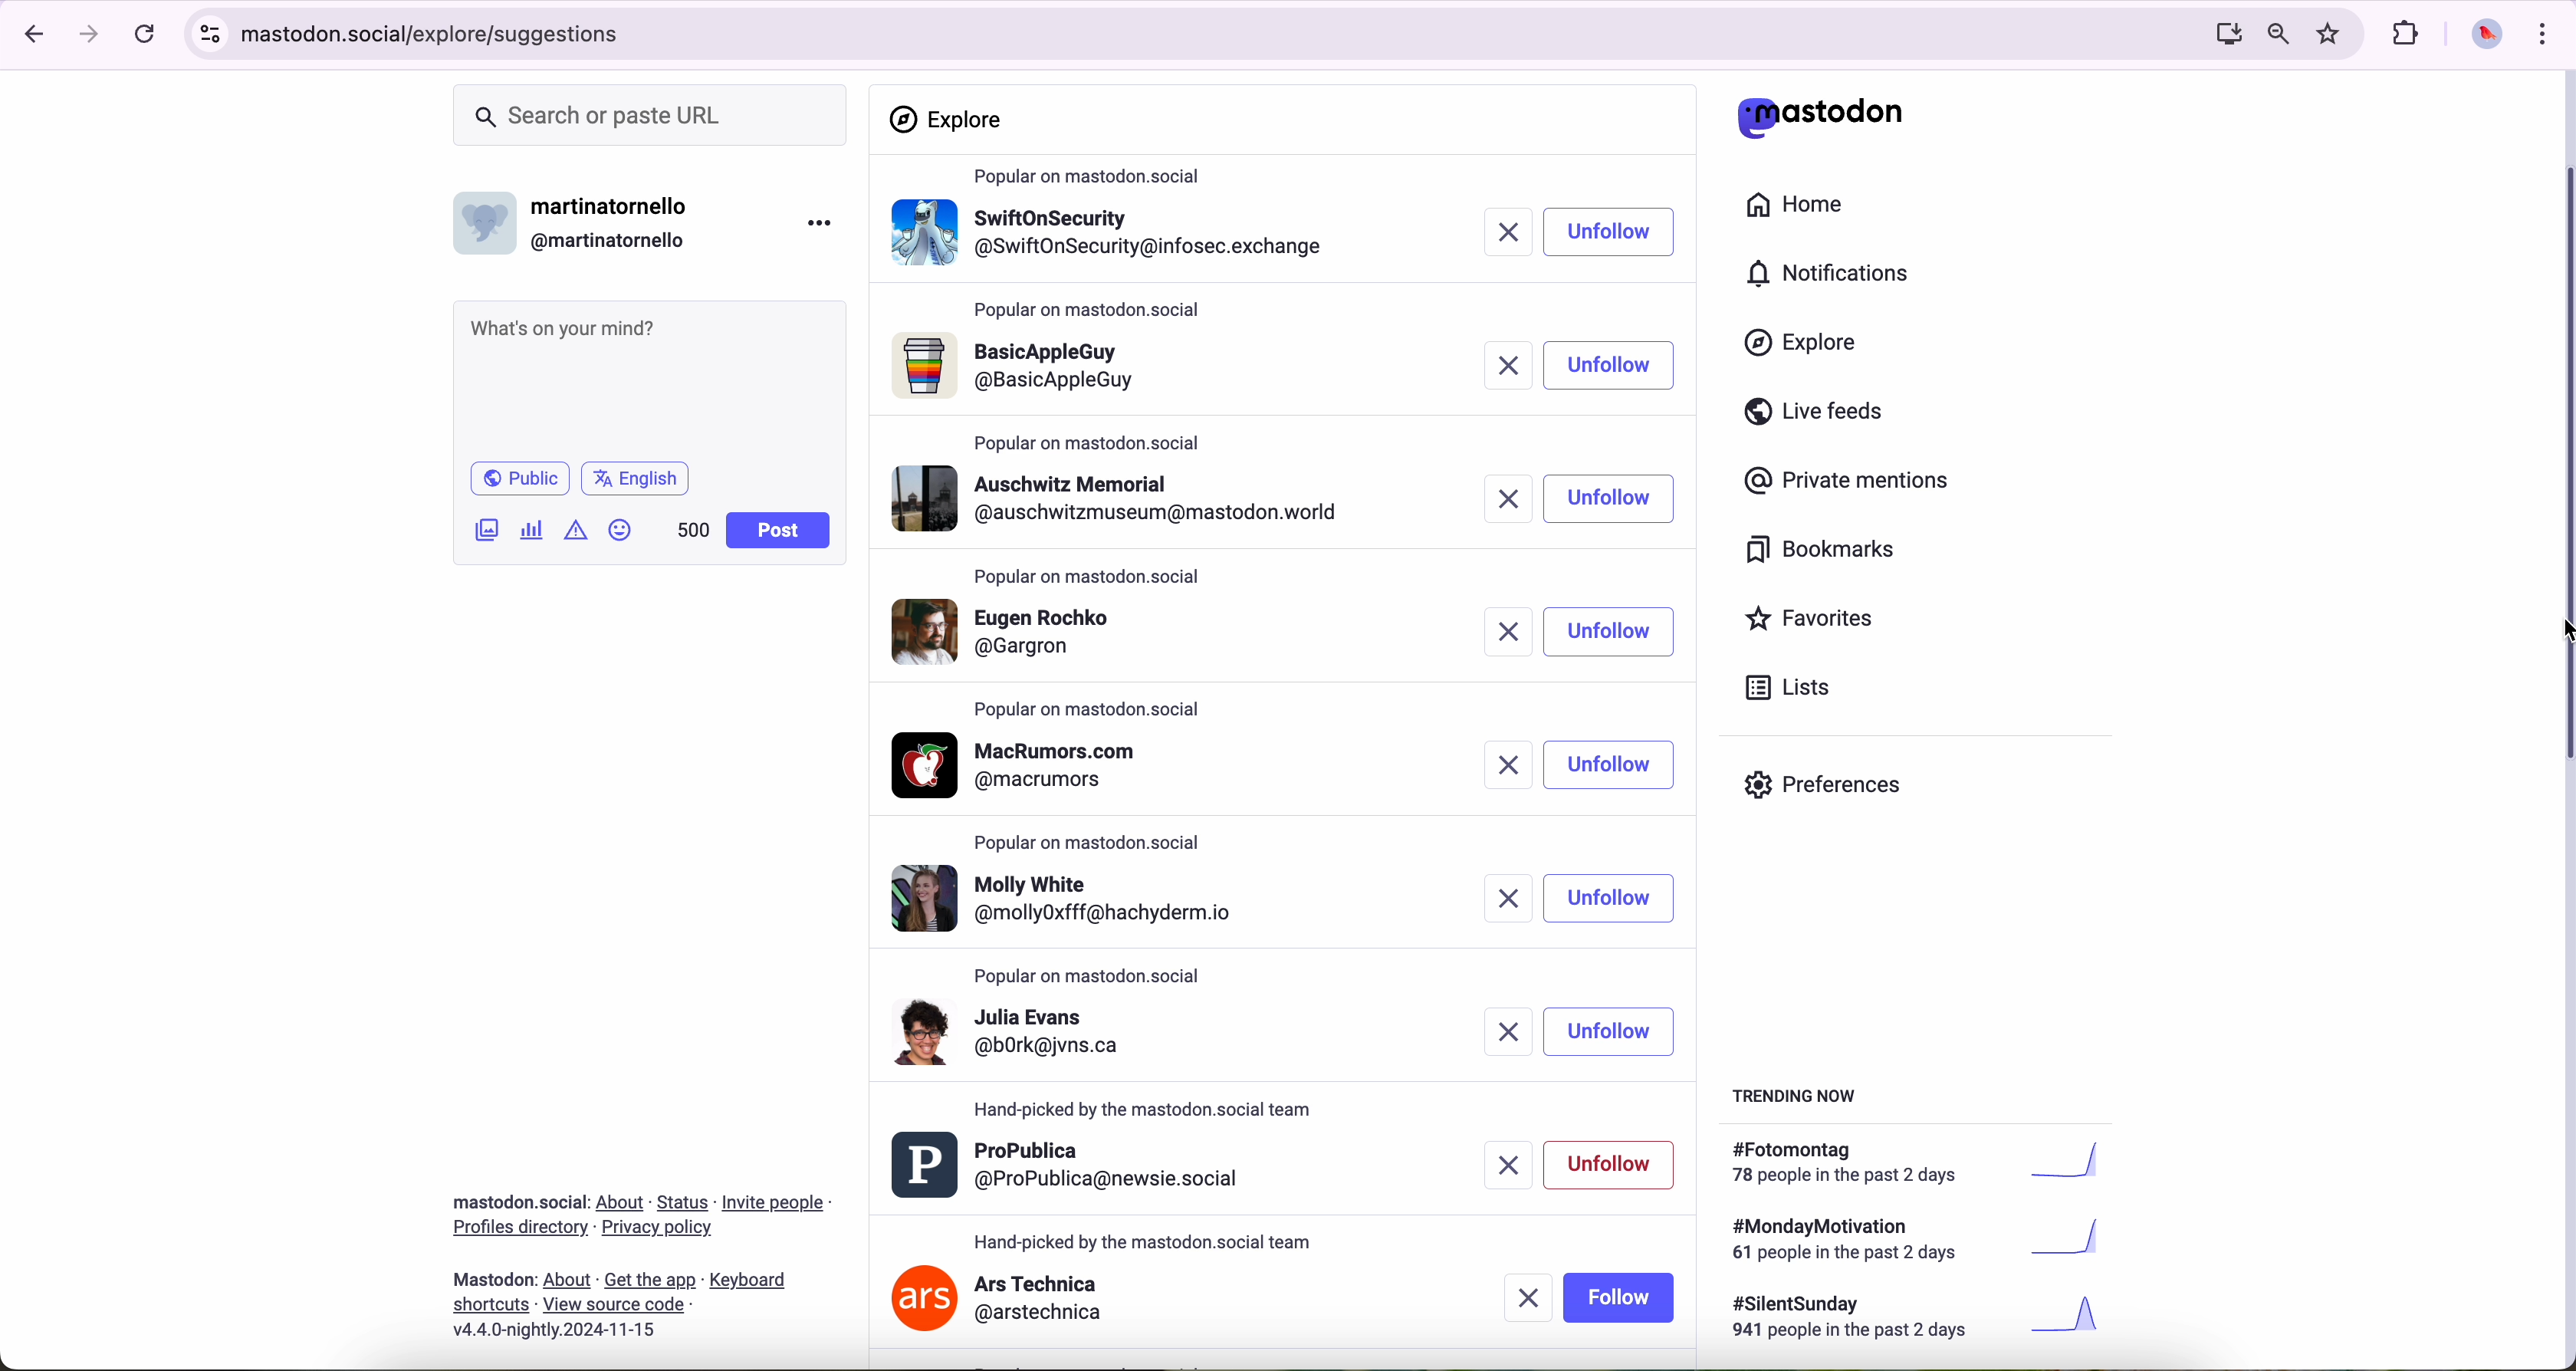 This screenshot has width=2576, height=1371. What do you see at coordinates (1079, 1043) in the screenshot?
I see `profile` at bounding box center [1079, 1043].